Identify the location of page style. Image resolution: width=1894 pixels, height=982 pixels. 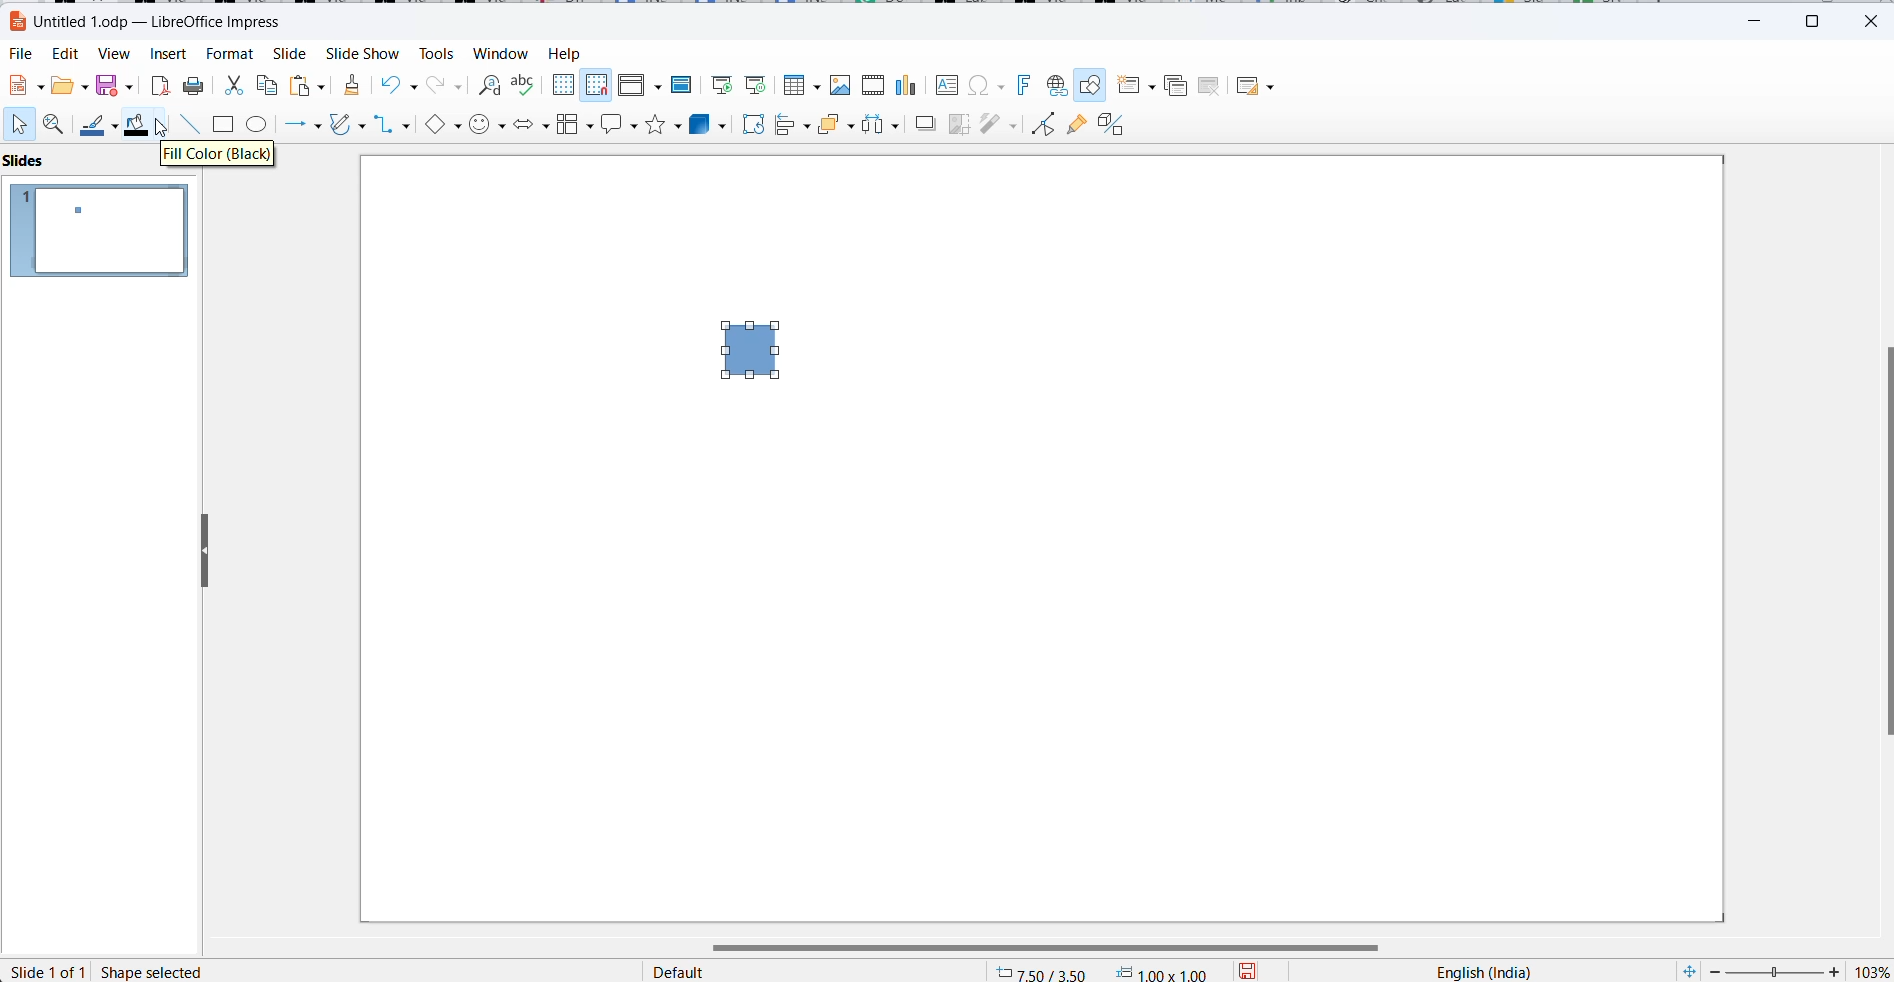
(807, 970).